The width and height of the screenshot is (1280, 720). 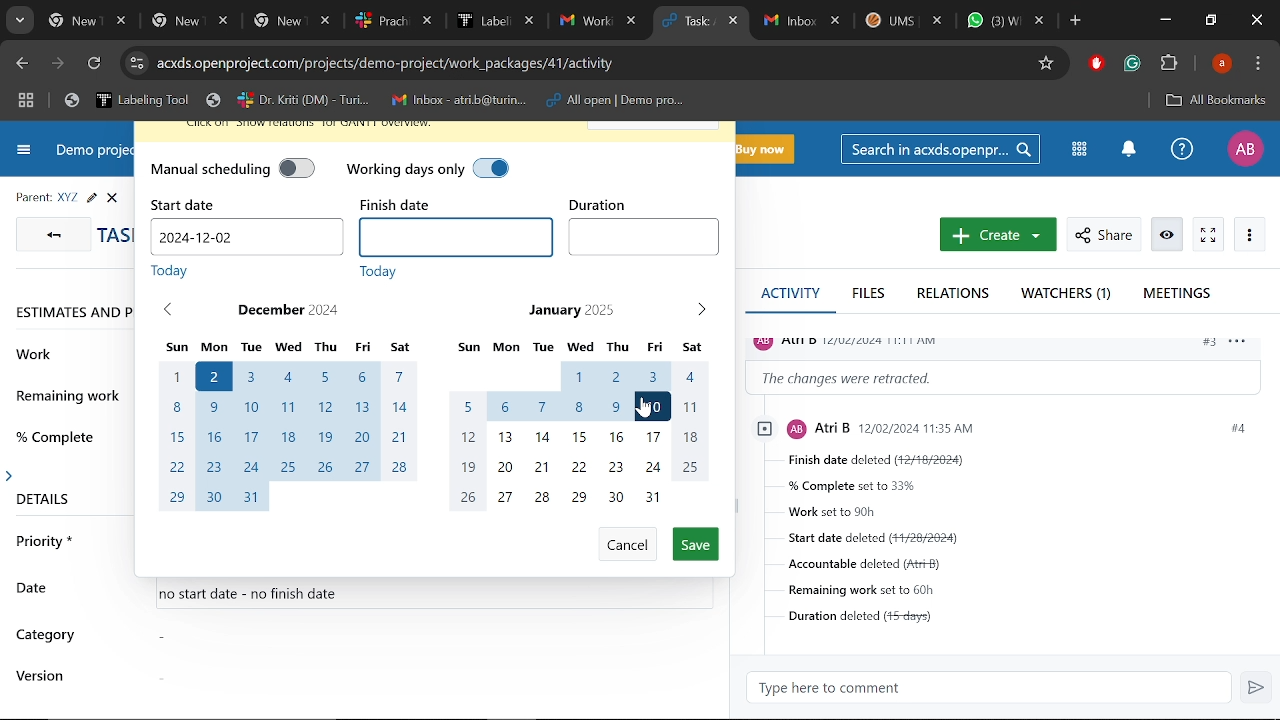 What do you see at coordinates (37, 354) in the screenshot?
I see `work` at bounding box center [37, 354].